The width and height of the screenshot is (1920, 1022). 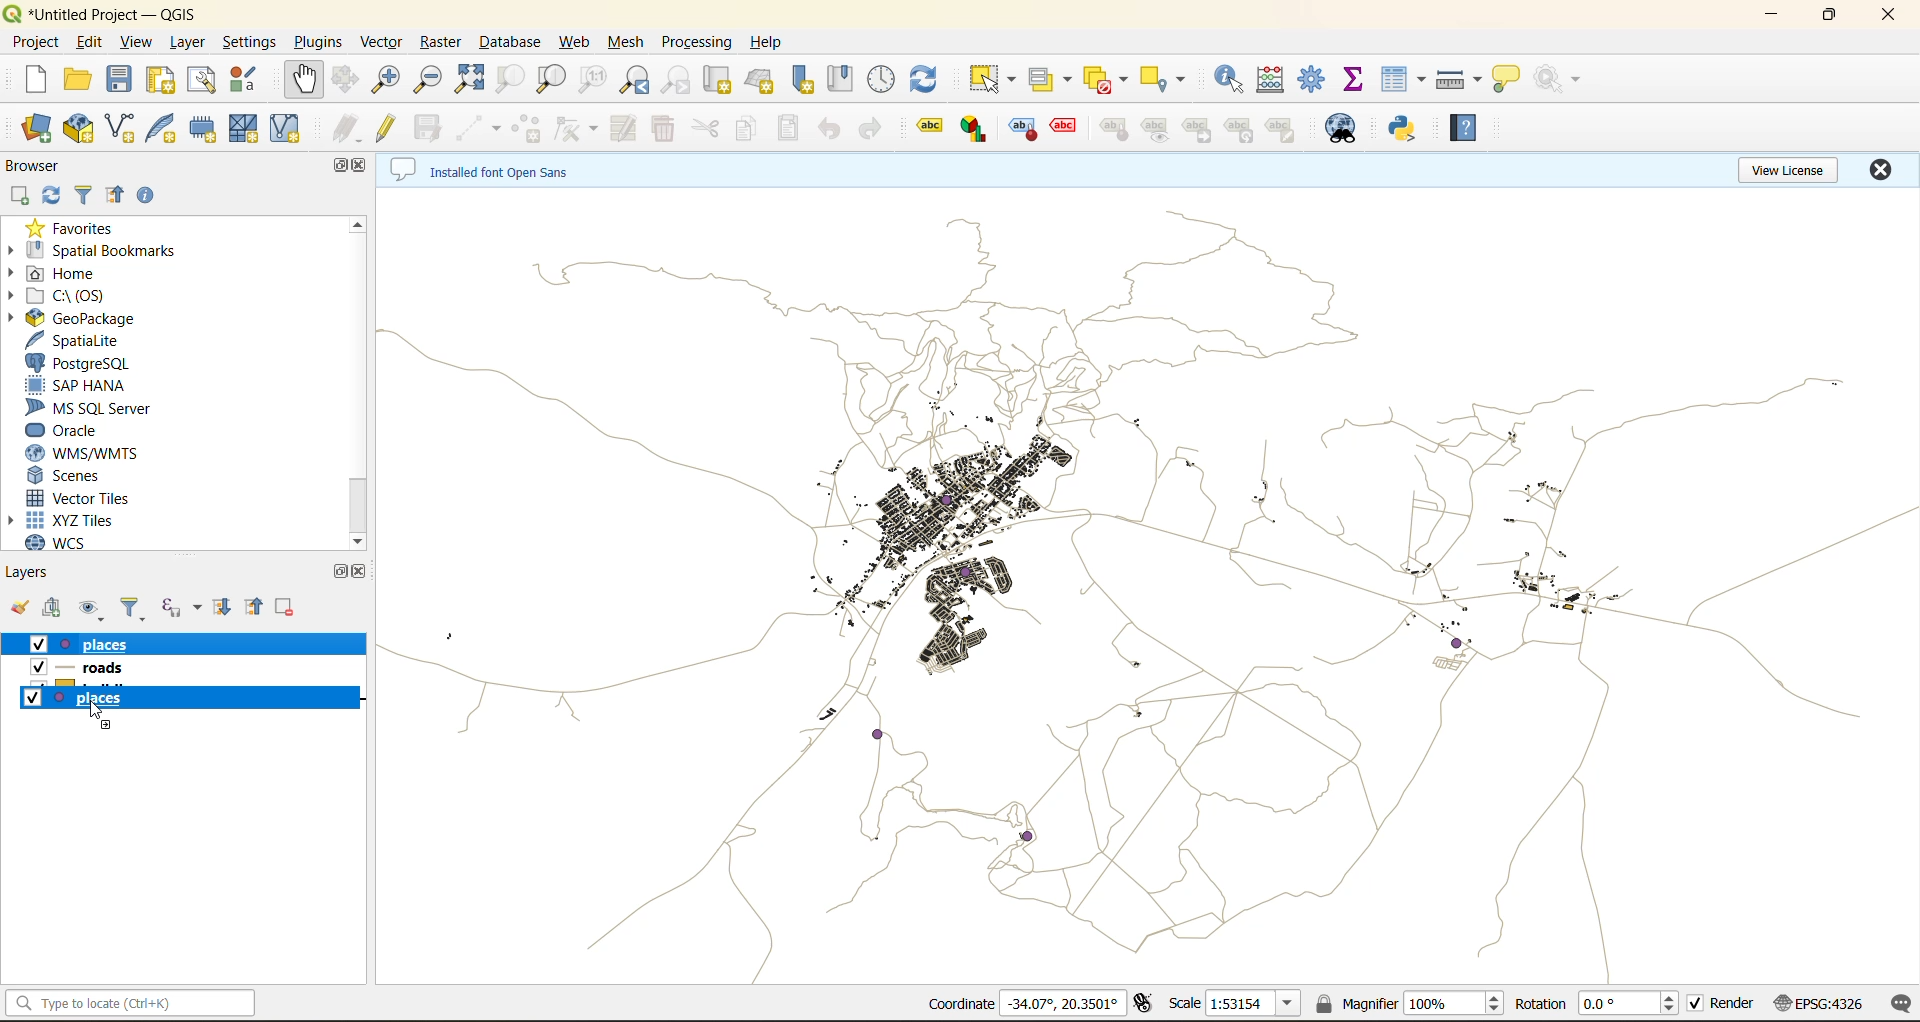 What do you see at coordinates (349, 131) in the screenshot?
I see `edits` at bounding box center [349, 131].